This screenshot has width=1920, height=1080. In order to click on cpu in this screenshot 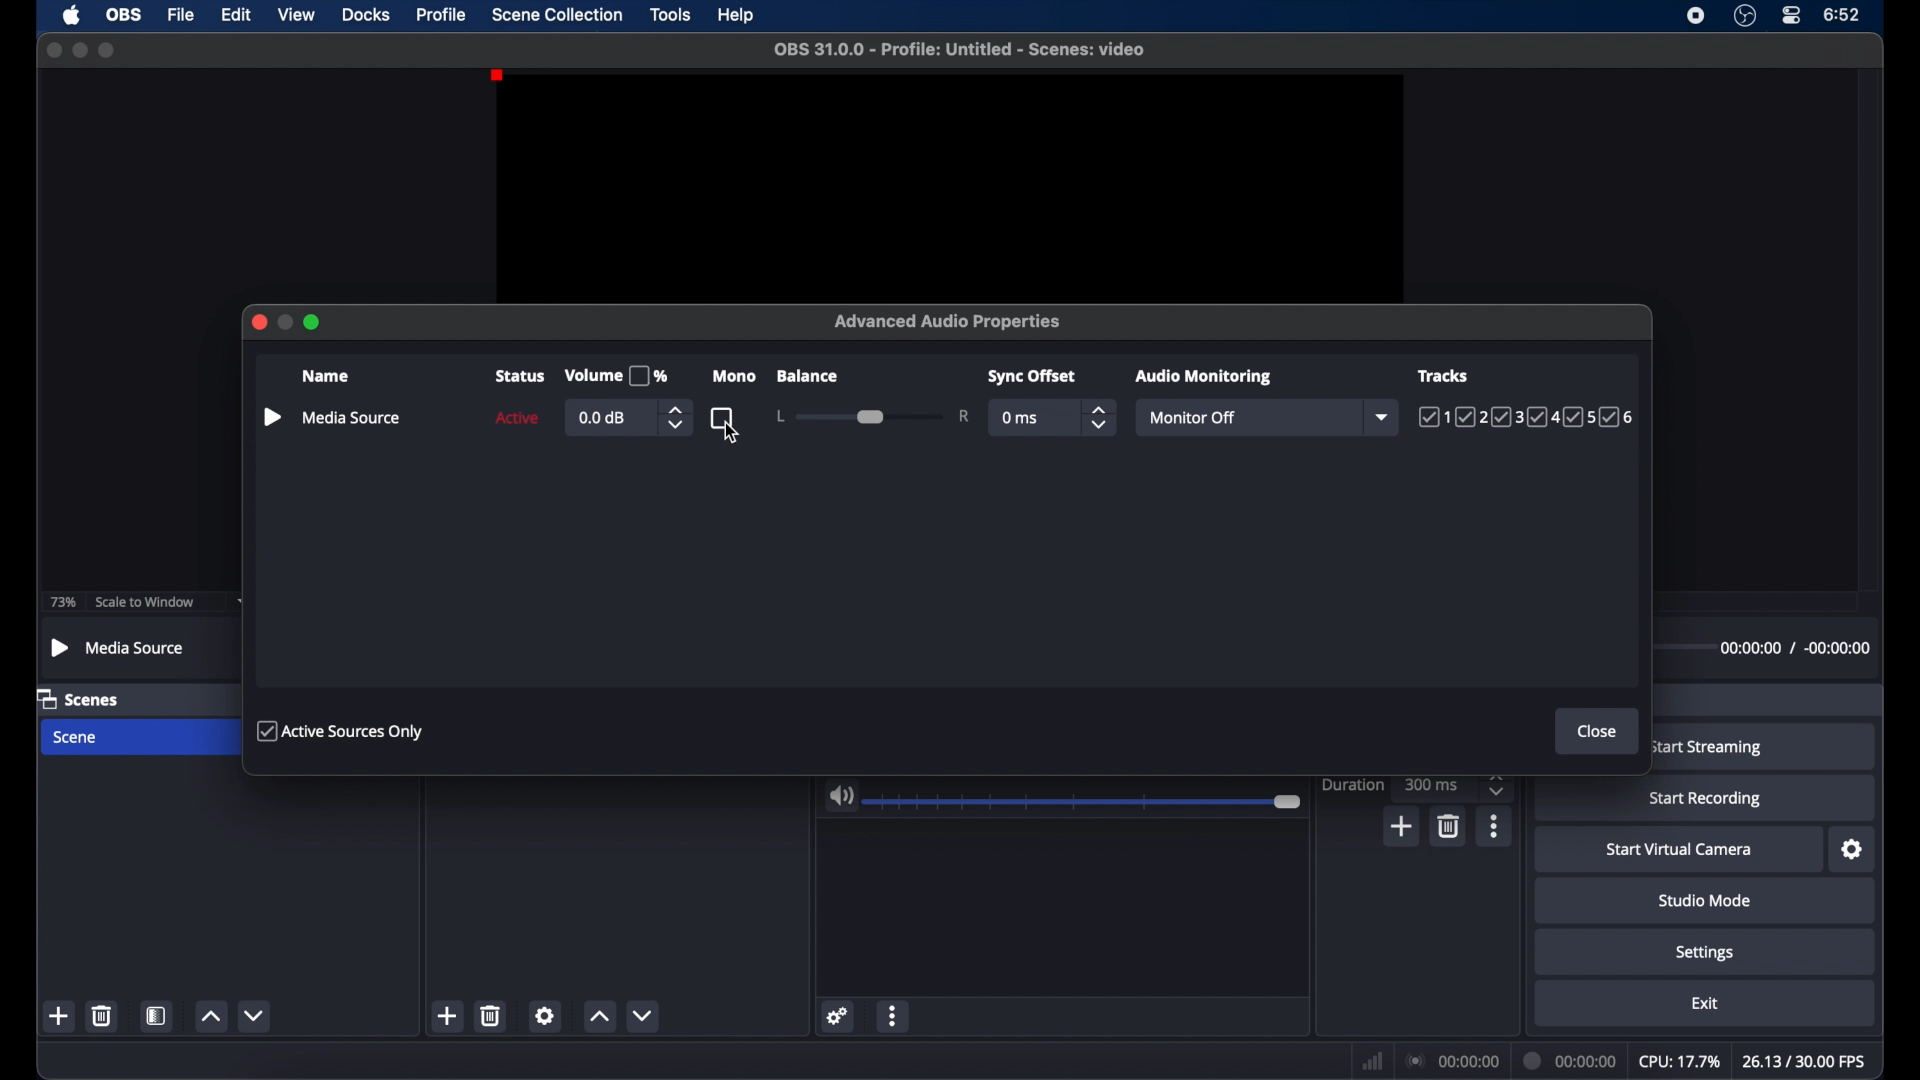, I will do `click(1680, 1062)`.